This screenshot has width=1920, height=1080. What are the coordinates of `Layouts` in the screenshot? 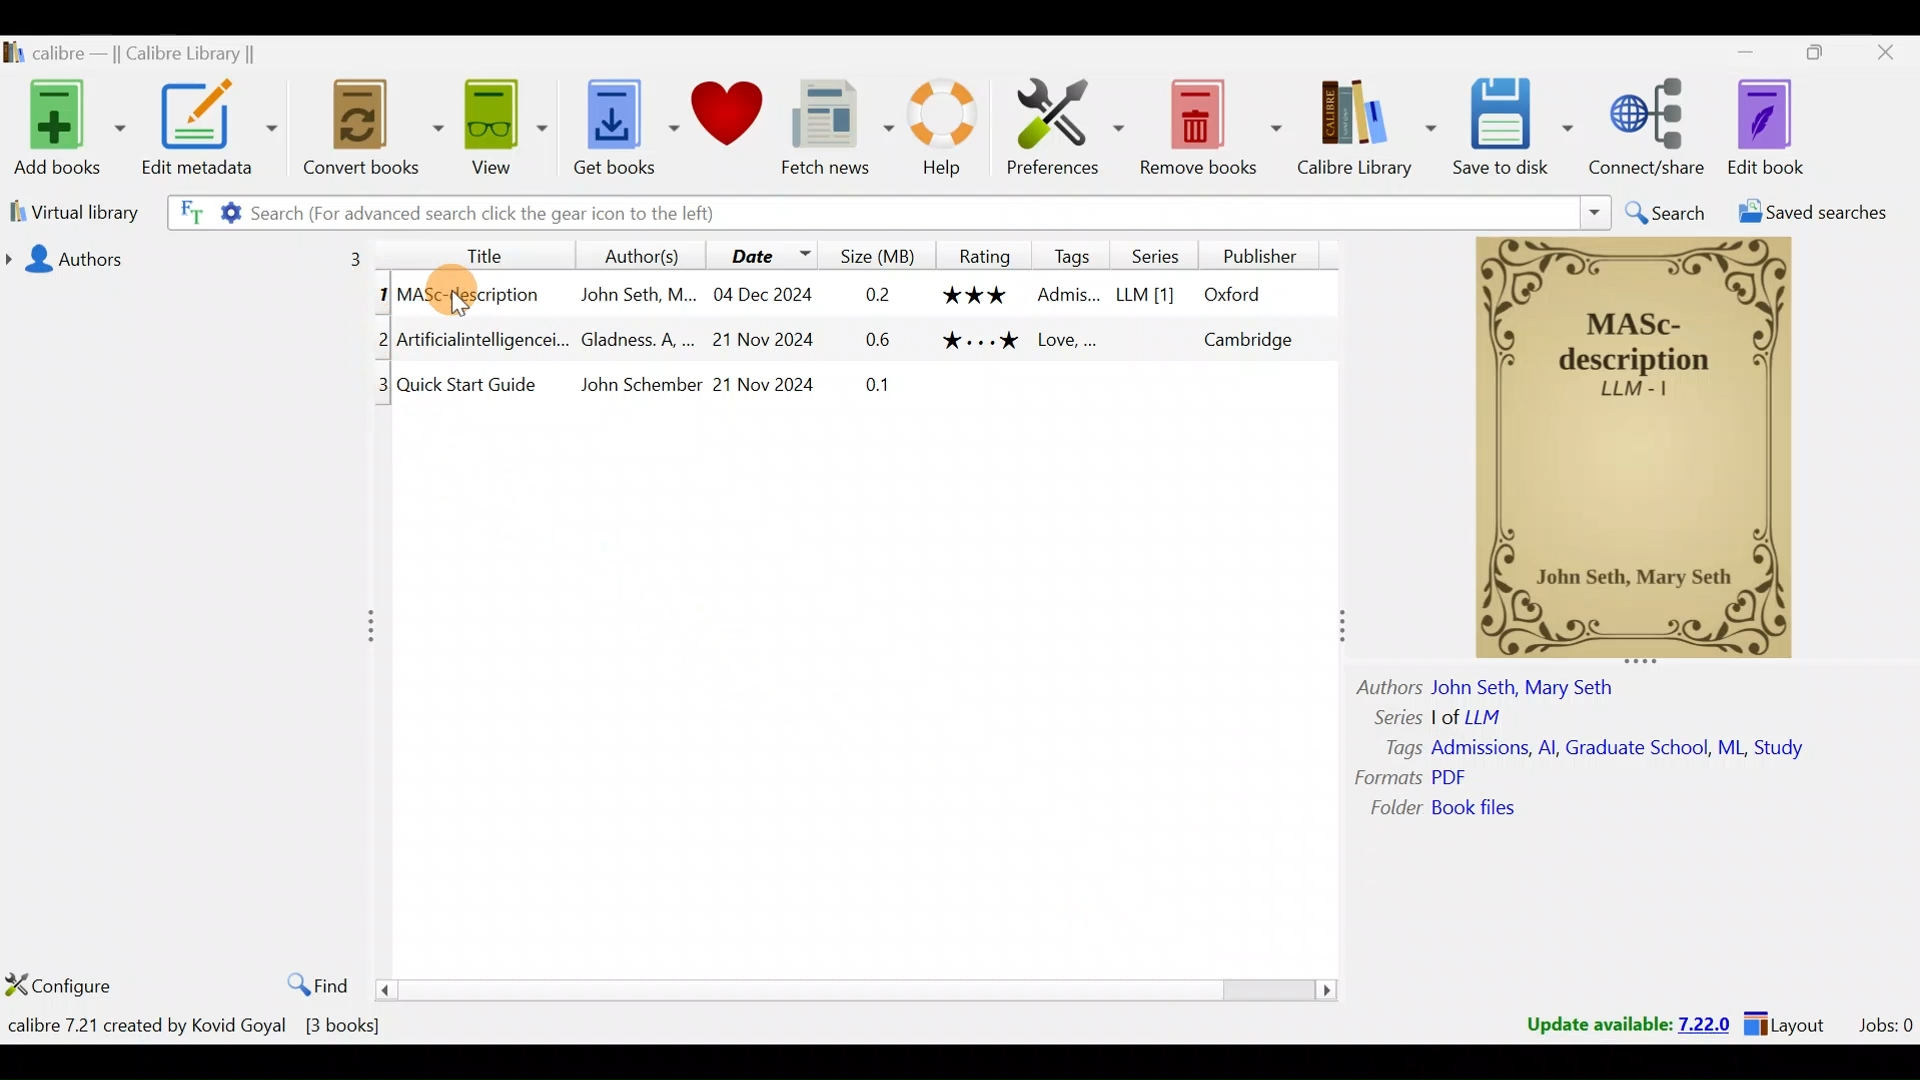 It's located at (1793, 1028).